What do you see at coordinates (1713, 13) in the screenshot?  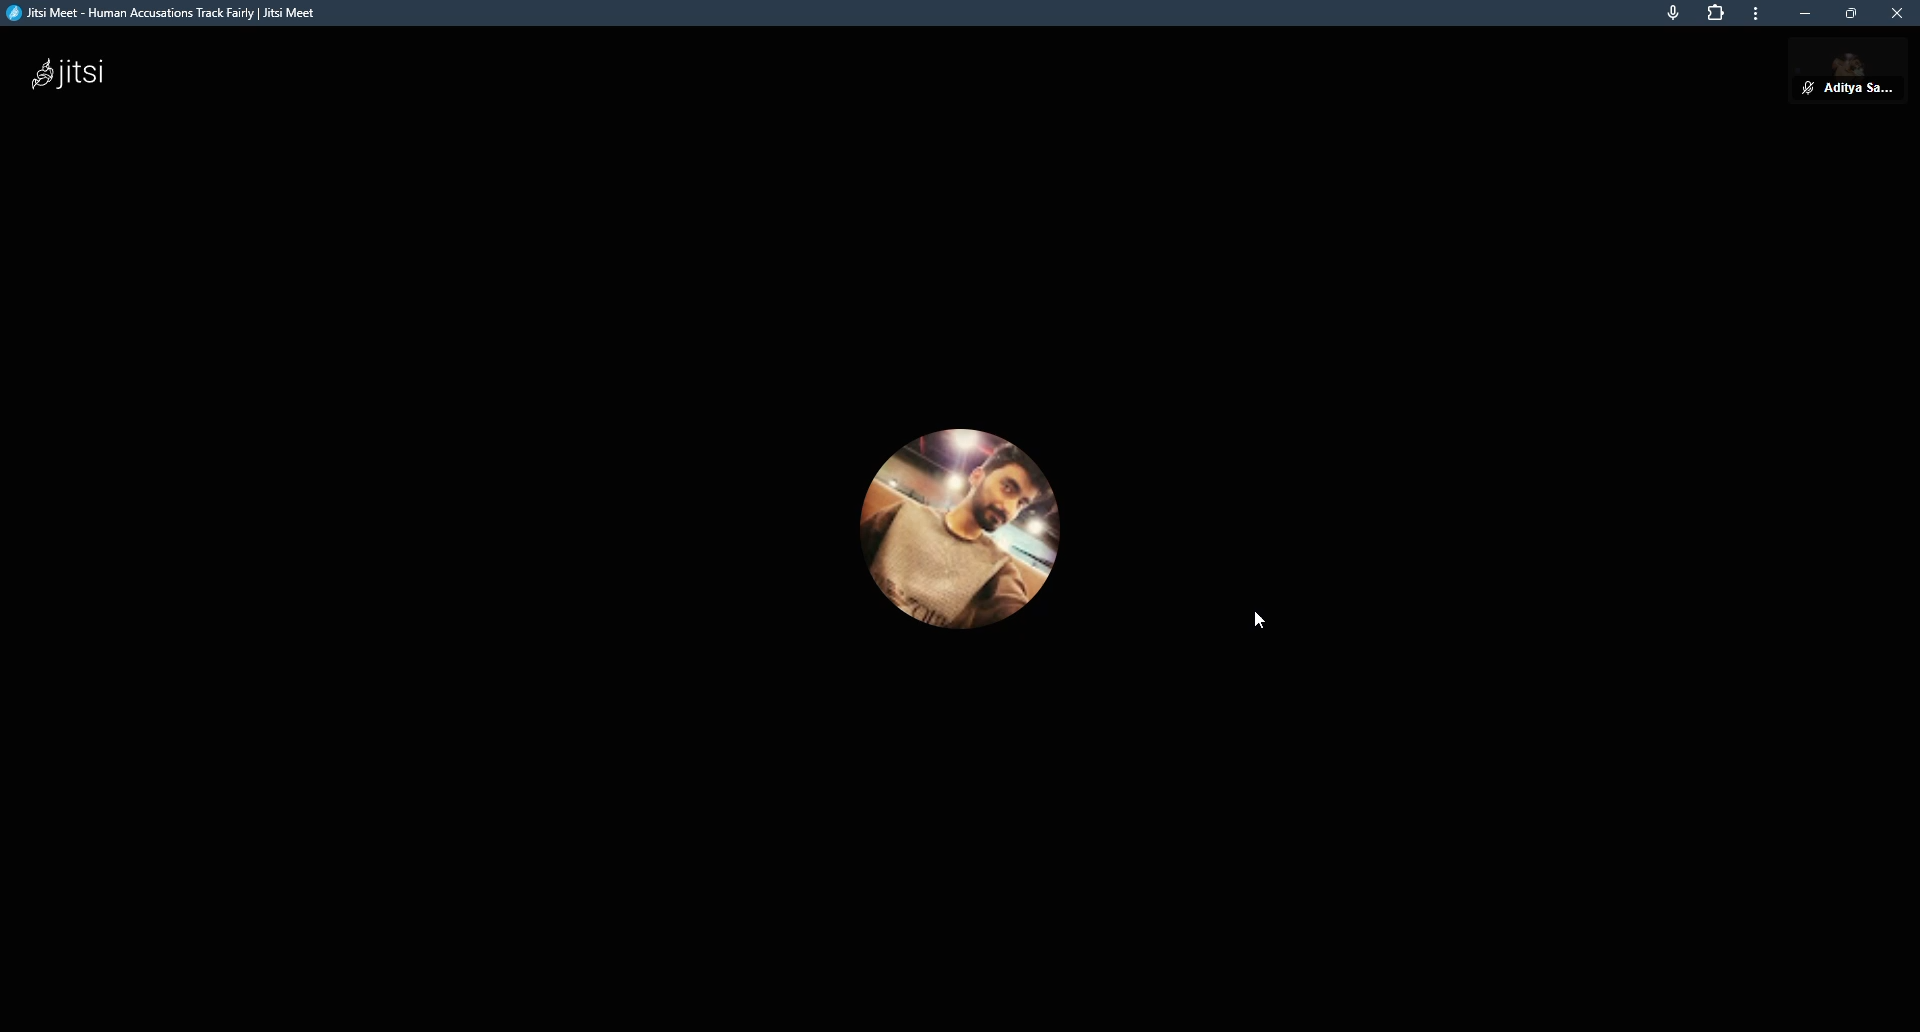 I see `extensions` at bounding box center [1713, 13].